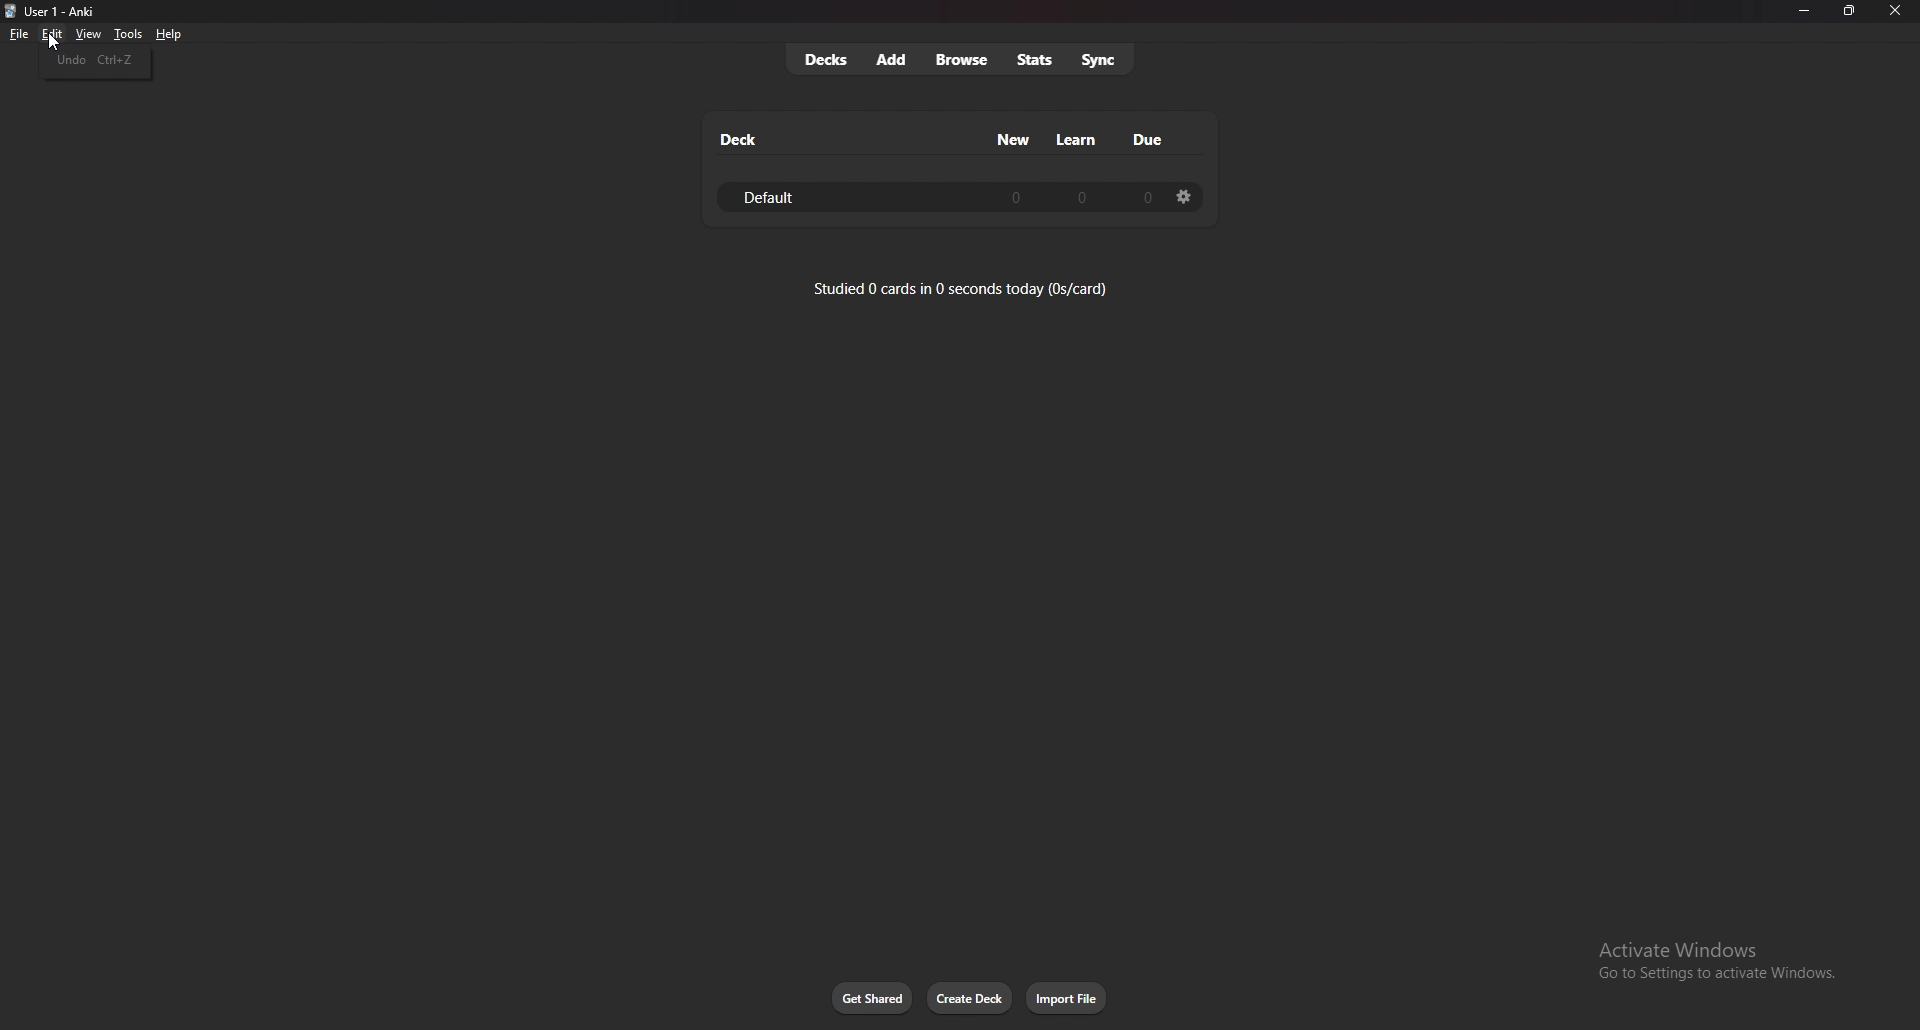 The width and height of the screenshot is (1920, 1030). Describe the element at coordinates (68, 11) in the screenshot. I see `User 1 - Anki` at that location.